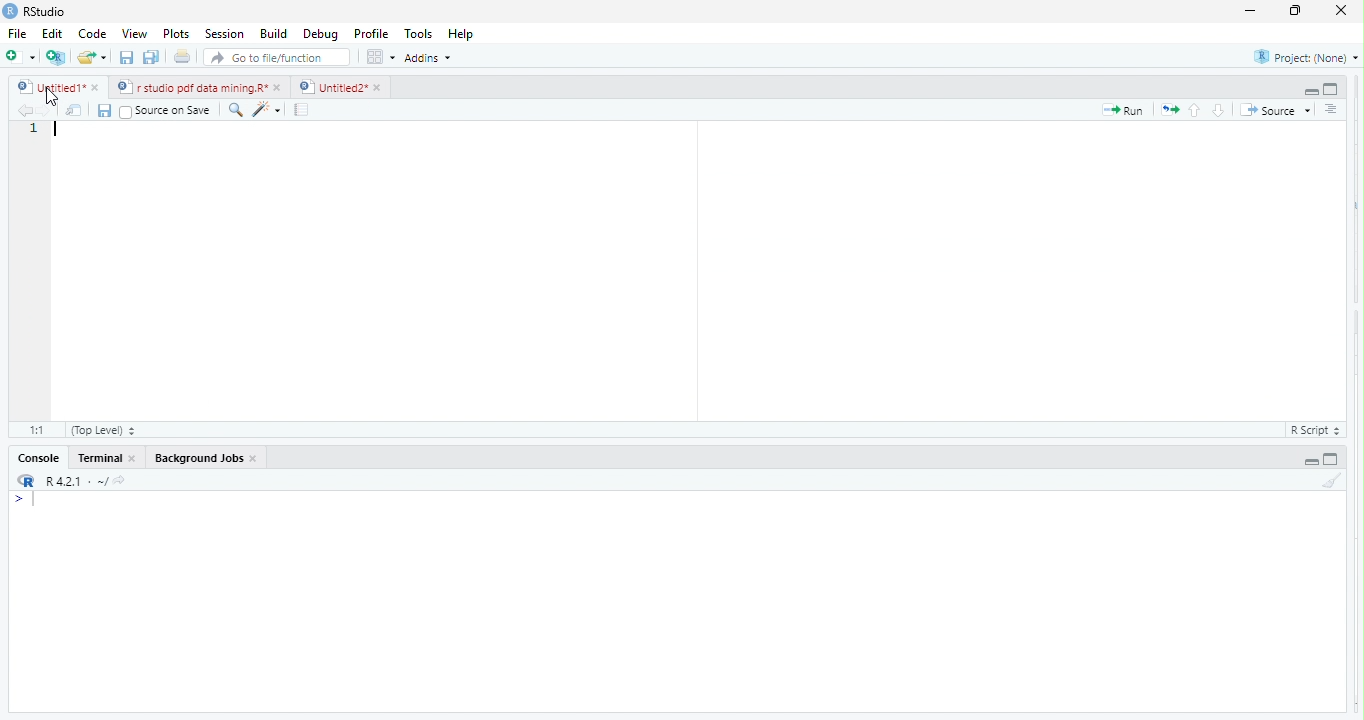  I want to click on  Untitied1", so click(47, 87).